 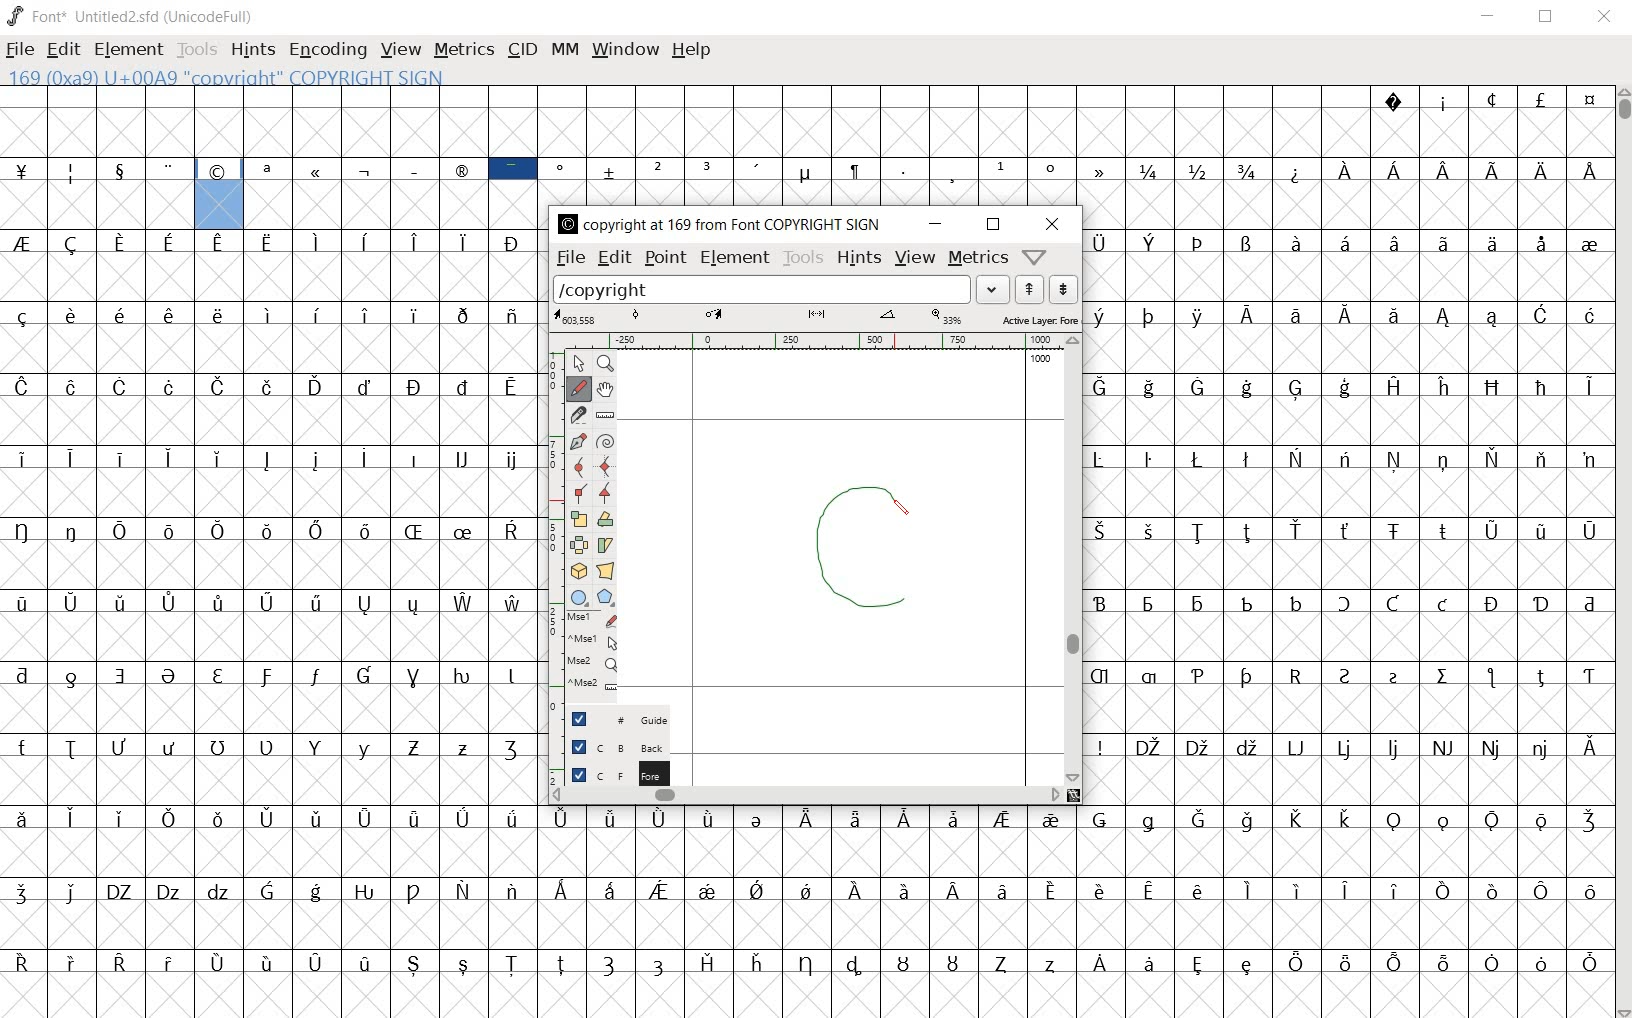 What do you see at coordinates (569, 258) in the screenshot?
I see `file` at bounding box center [569, 258].